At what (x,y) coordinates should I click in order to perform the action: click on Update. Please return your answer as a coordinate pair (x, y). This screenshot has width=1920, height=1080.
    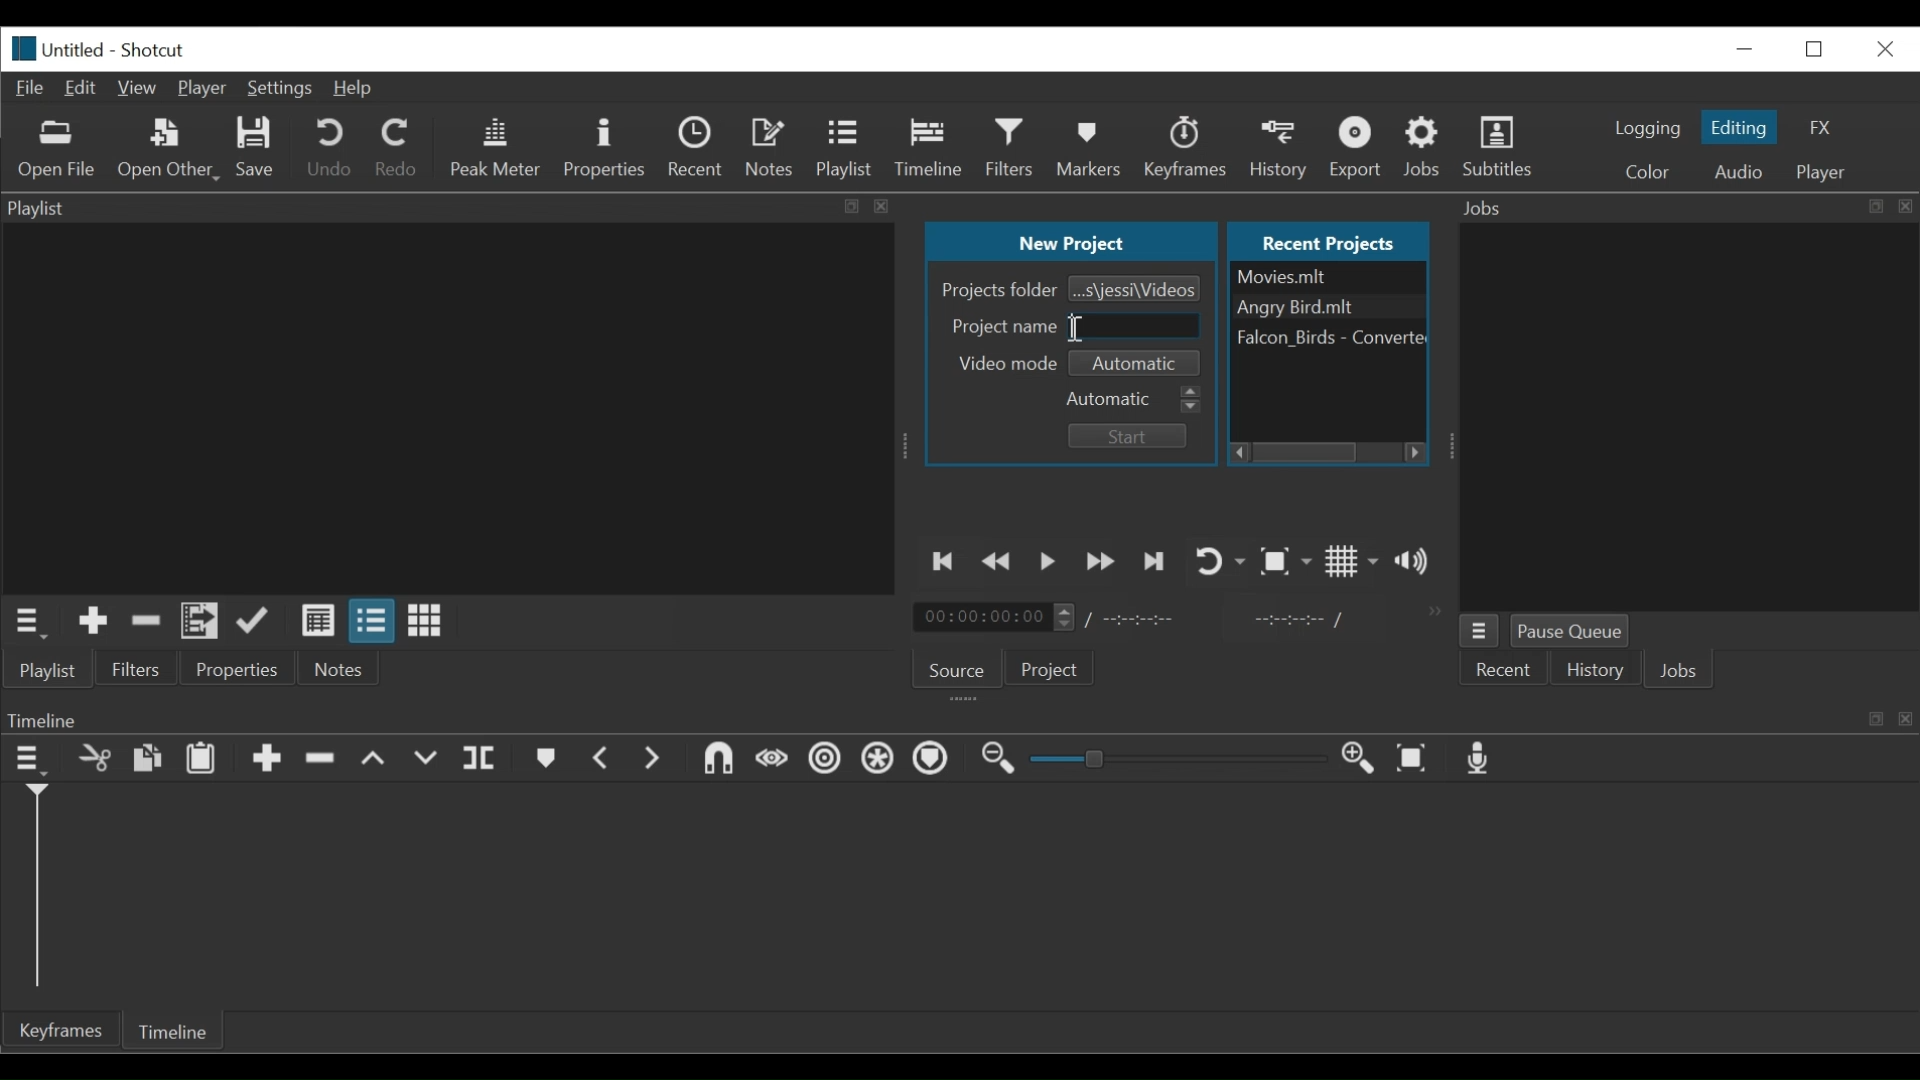
    Looking at the image, I should click on (255, 622).